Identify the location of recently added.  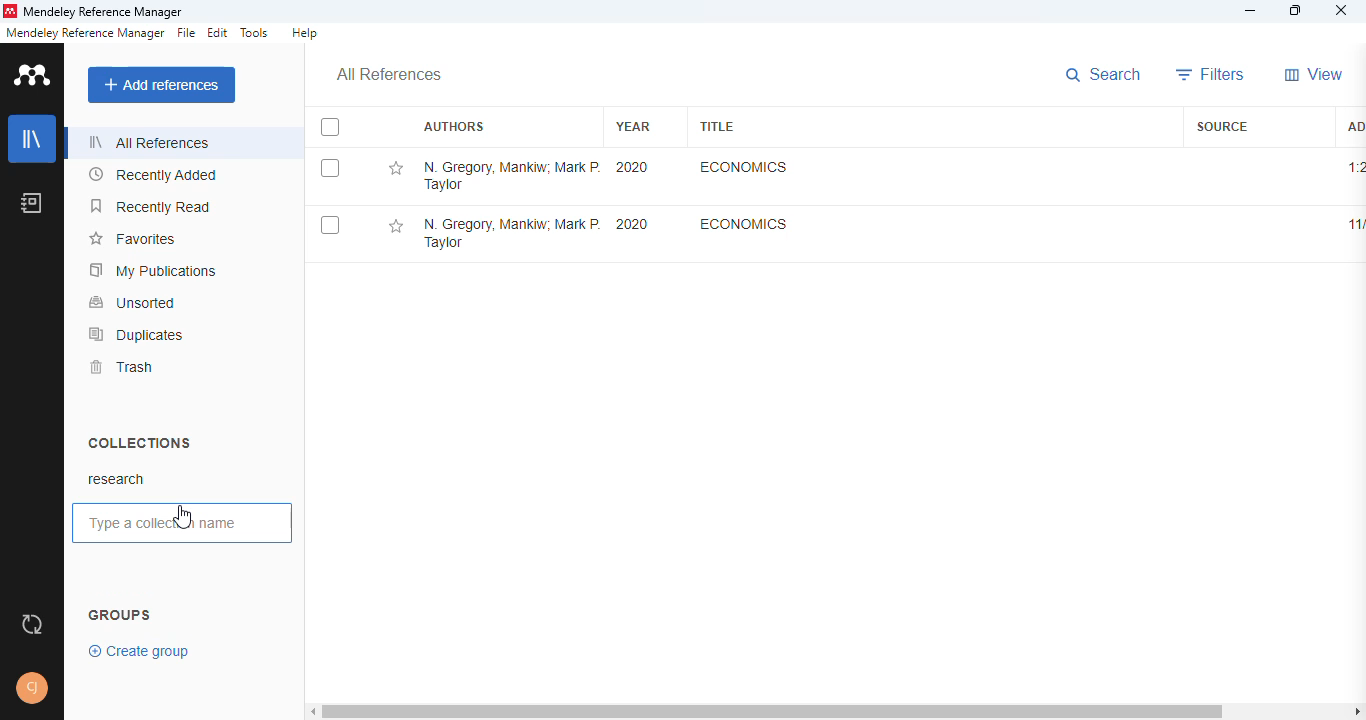
(154, 175).